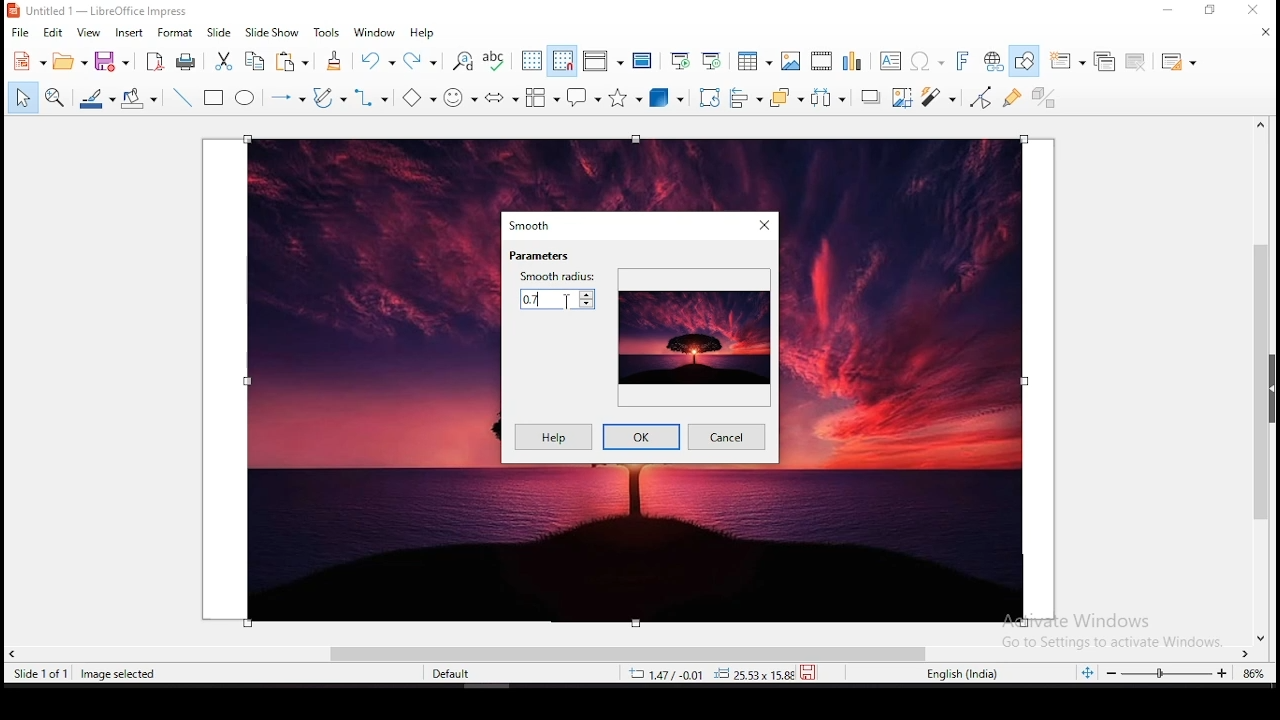 The height and width of the screenshot is (720, 1280). I want to click on 0.00x0.00, so click(749, 674).